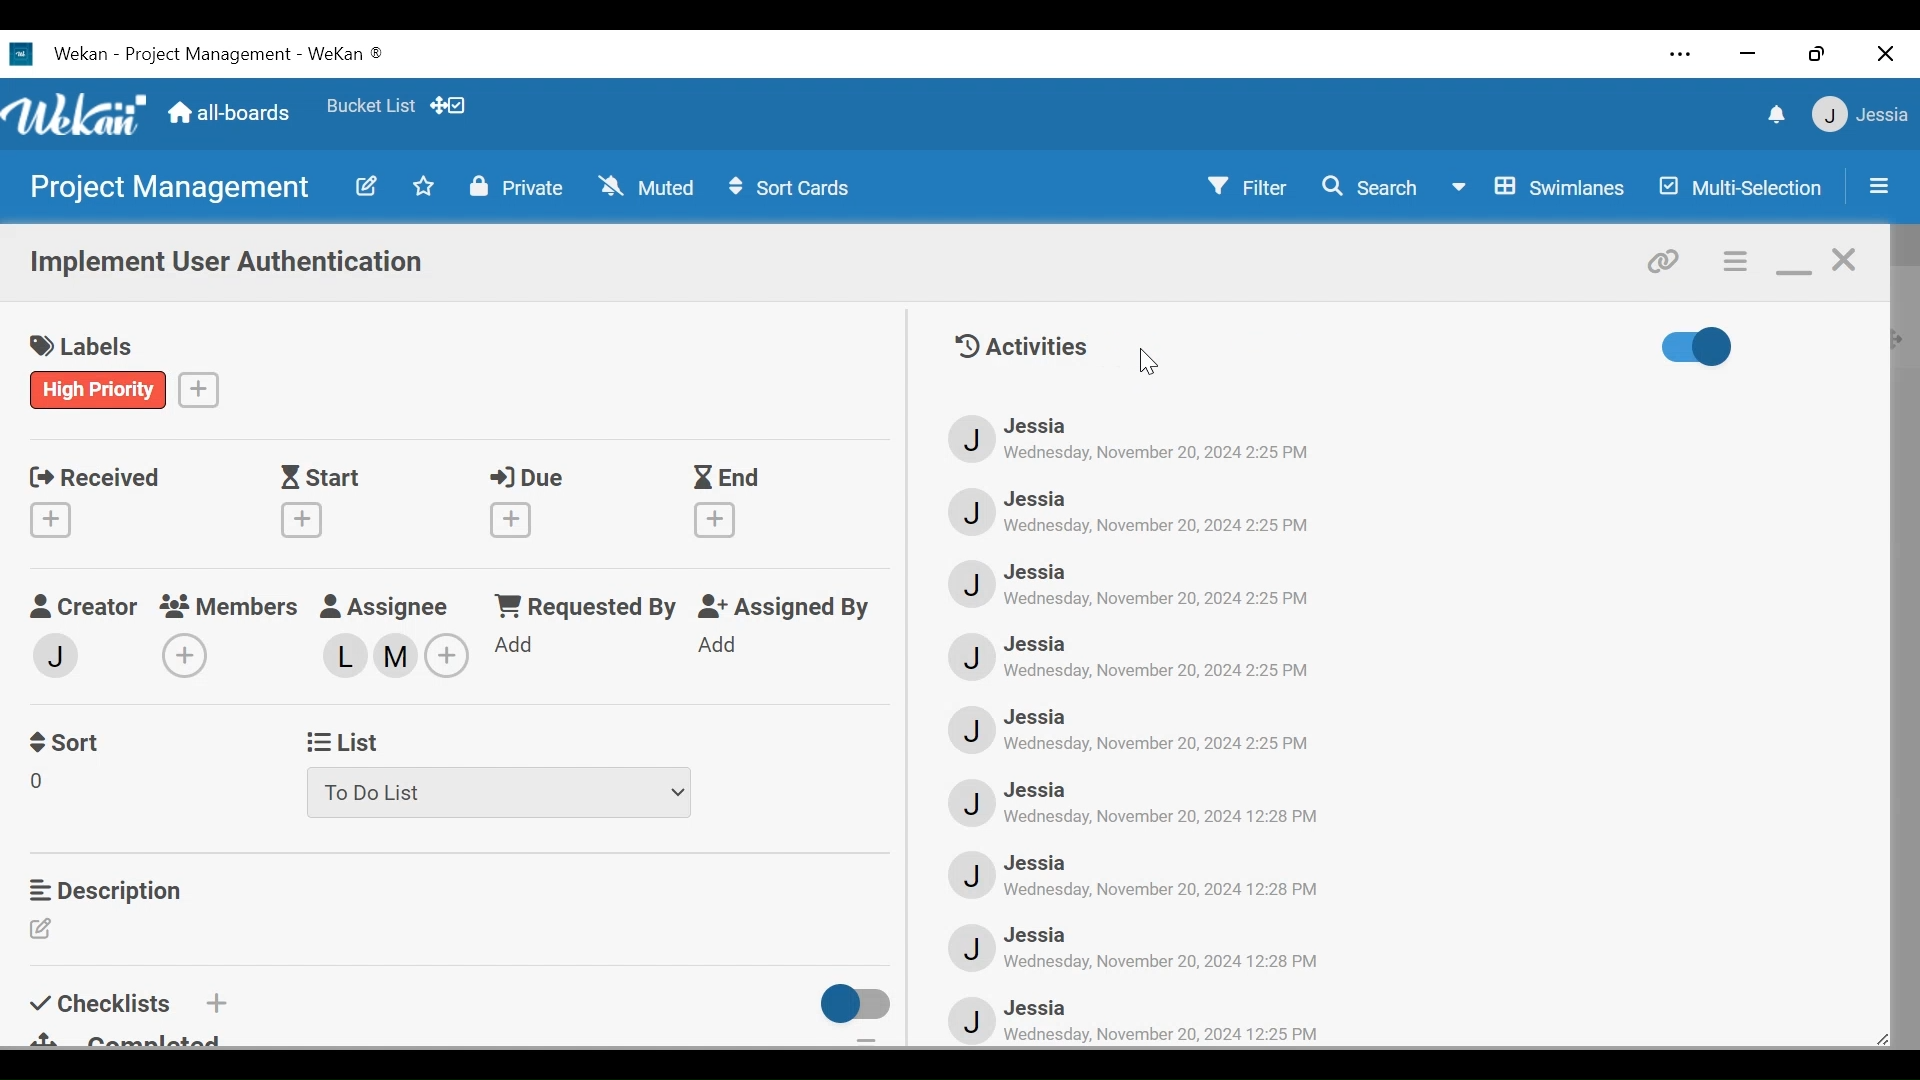 This screenshot has height=1080, width=1920. I want to click on Avata, so click(974, 876).